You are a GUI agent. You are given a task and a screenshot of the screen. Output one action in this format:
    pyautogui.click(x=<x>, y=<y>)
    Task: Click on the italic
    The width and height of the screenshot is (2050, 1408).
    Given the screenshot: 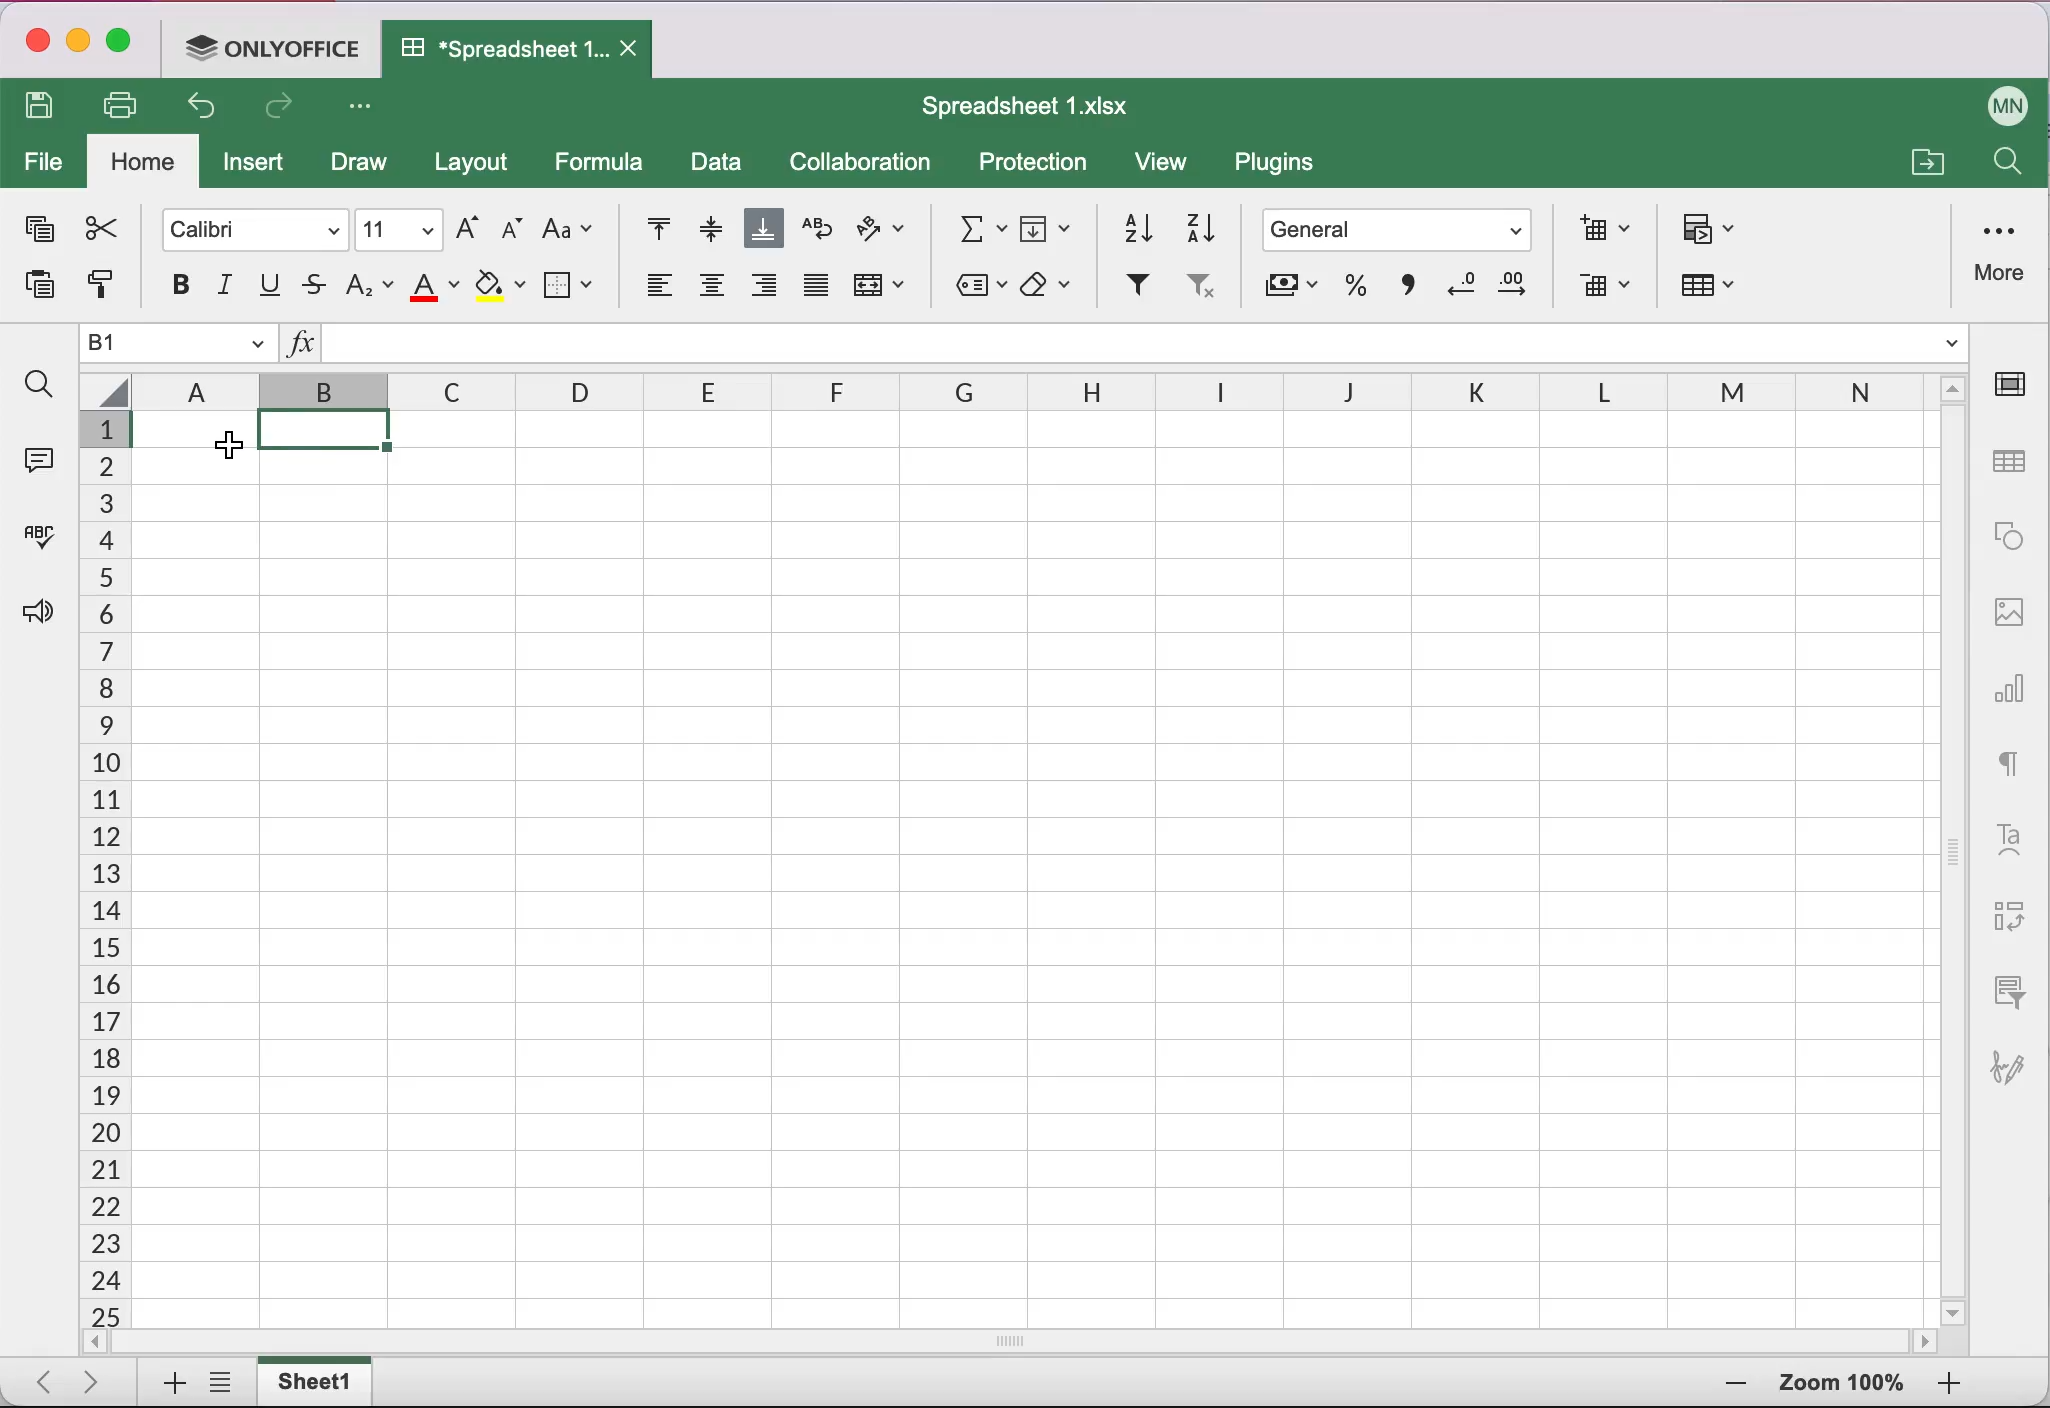 What is the action you would take?
    pyautogui.click(x=227, y=285)
    